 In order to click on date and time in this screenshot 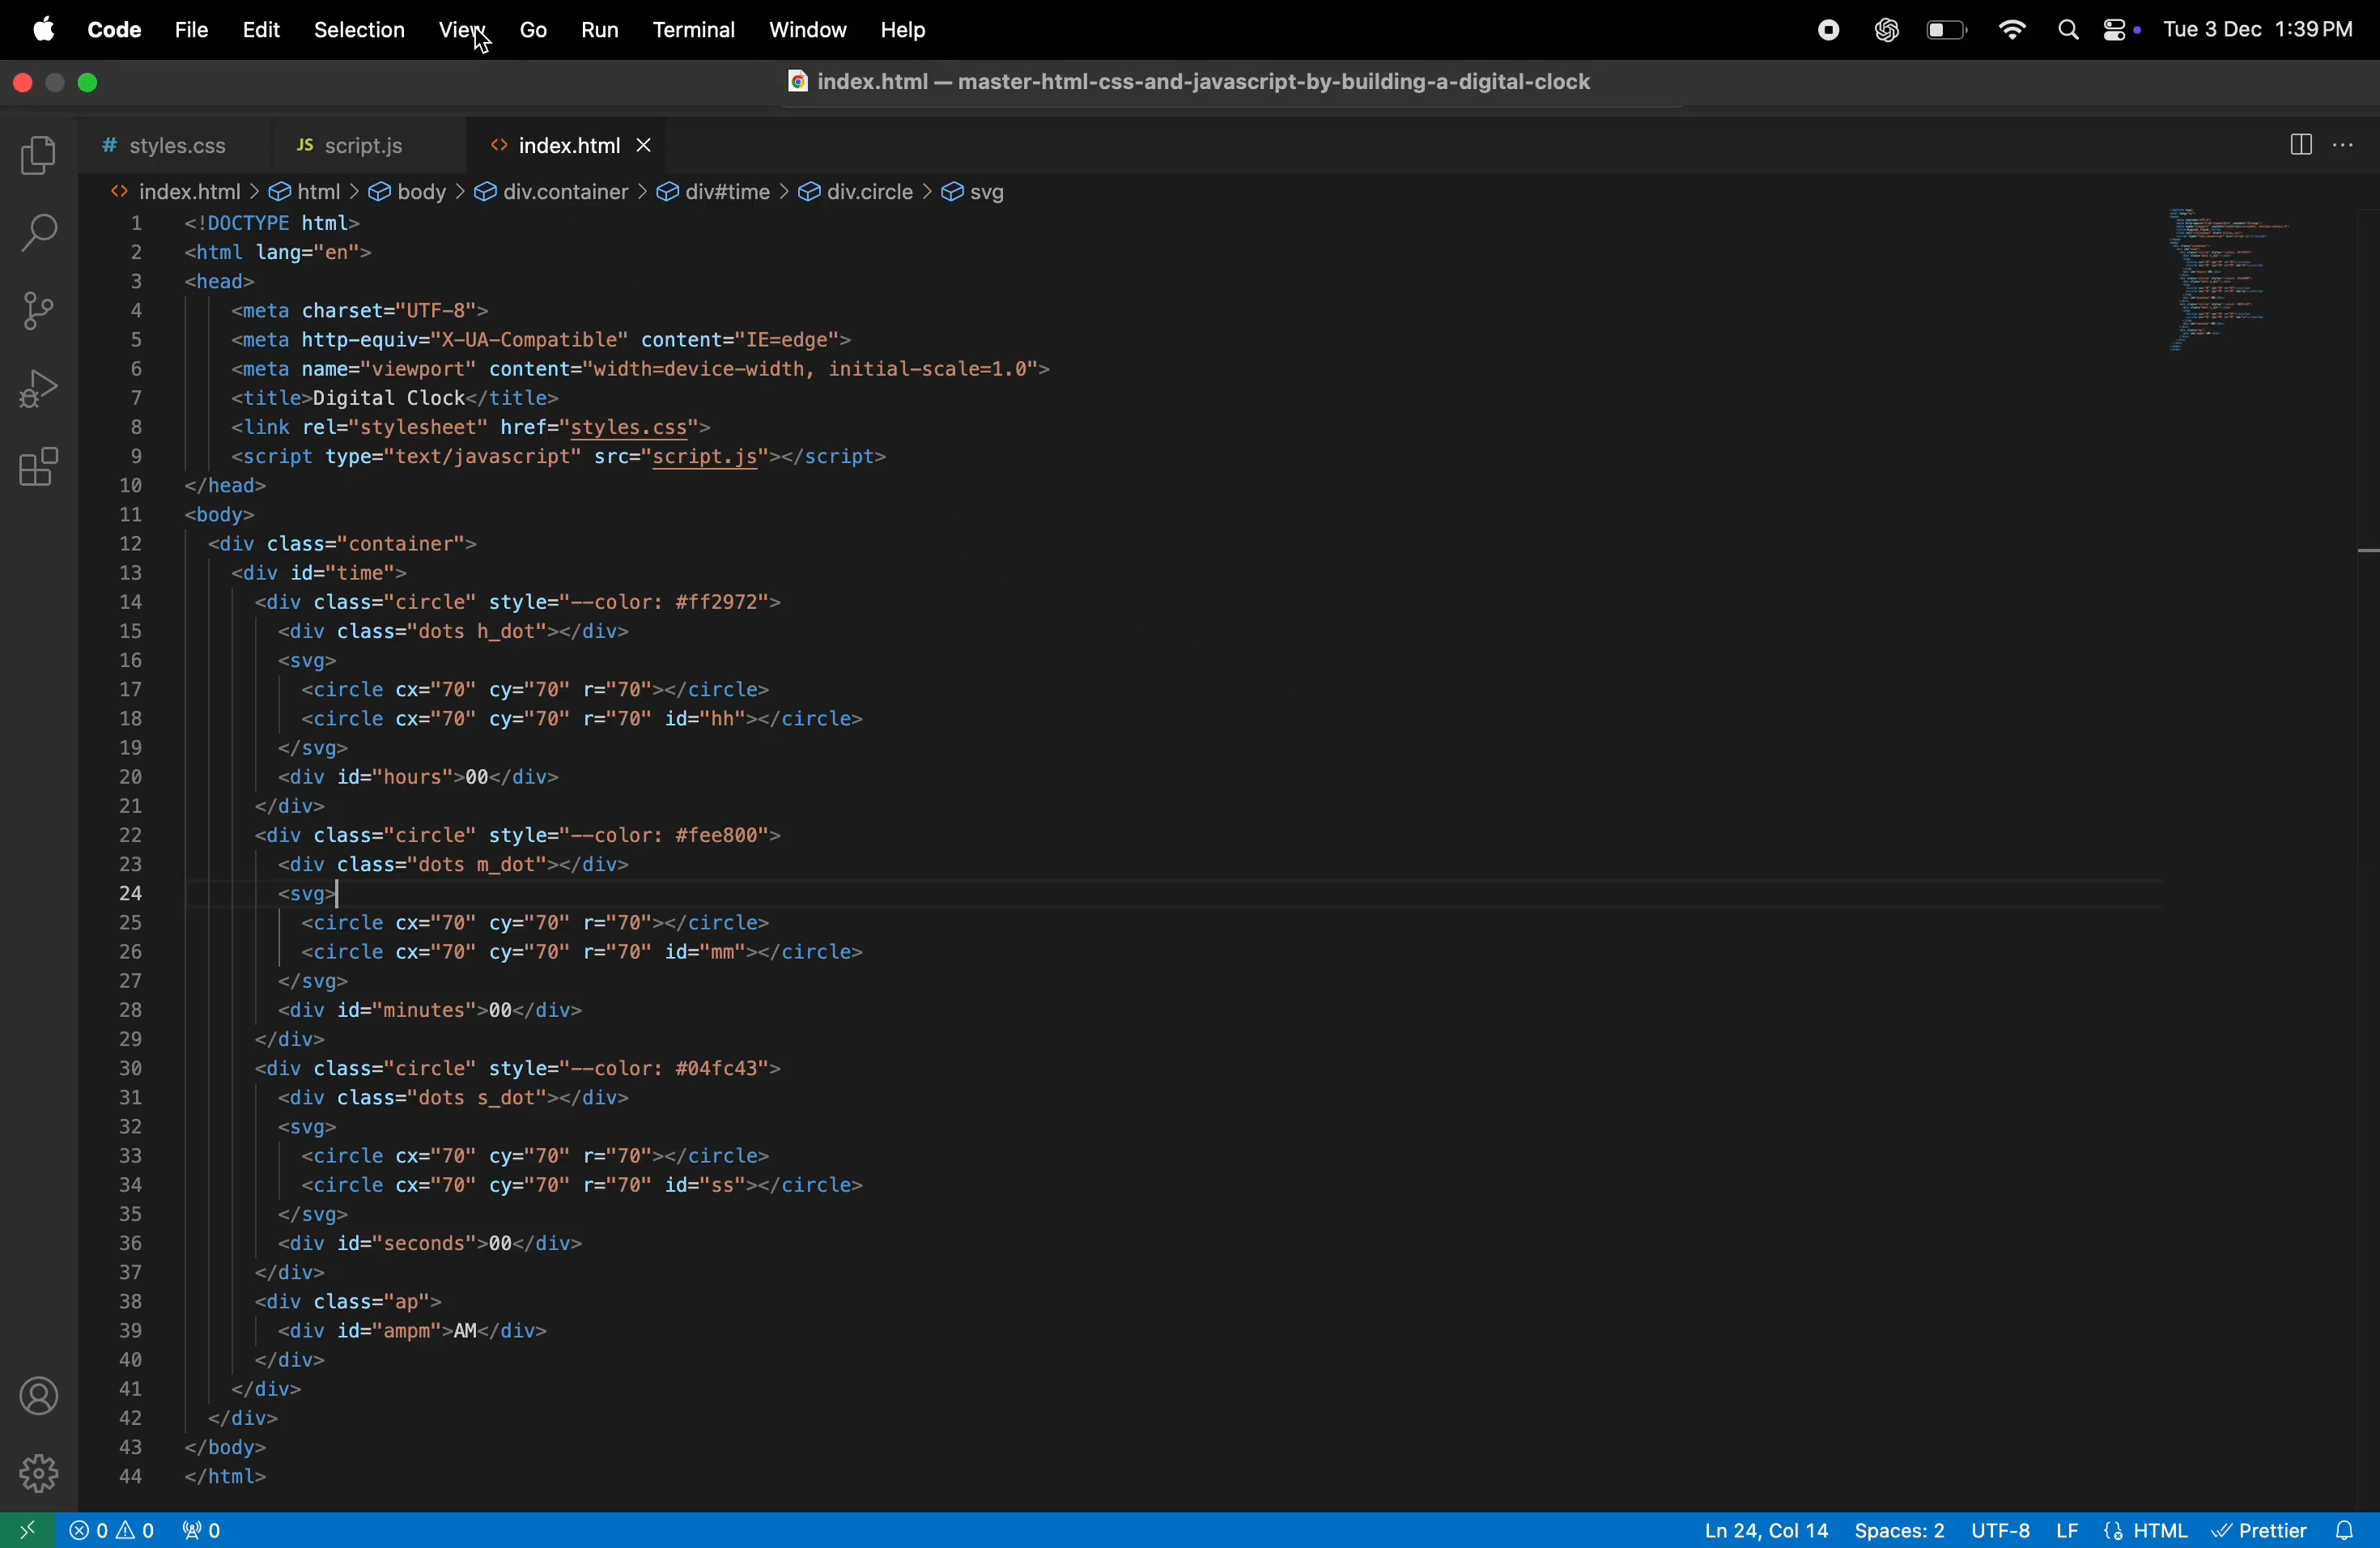, I will do `click(2264, 30)`.